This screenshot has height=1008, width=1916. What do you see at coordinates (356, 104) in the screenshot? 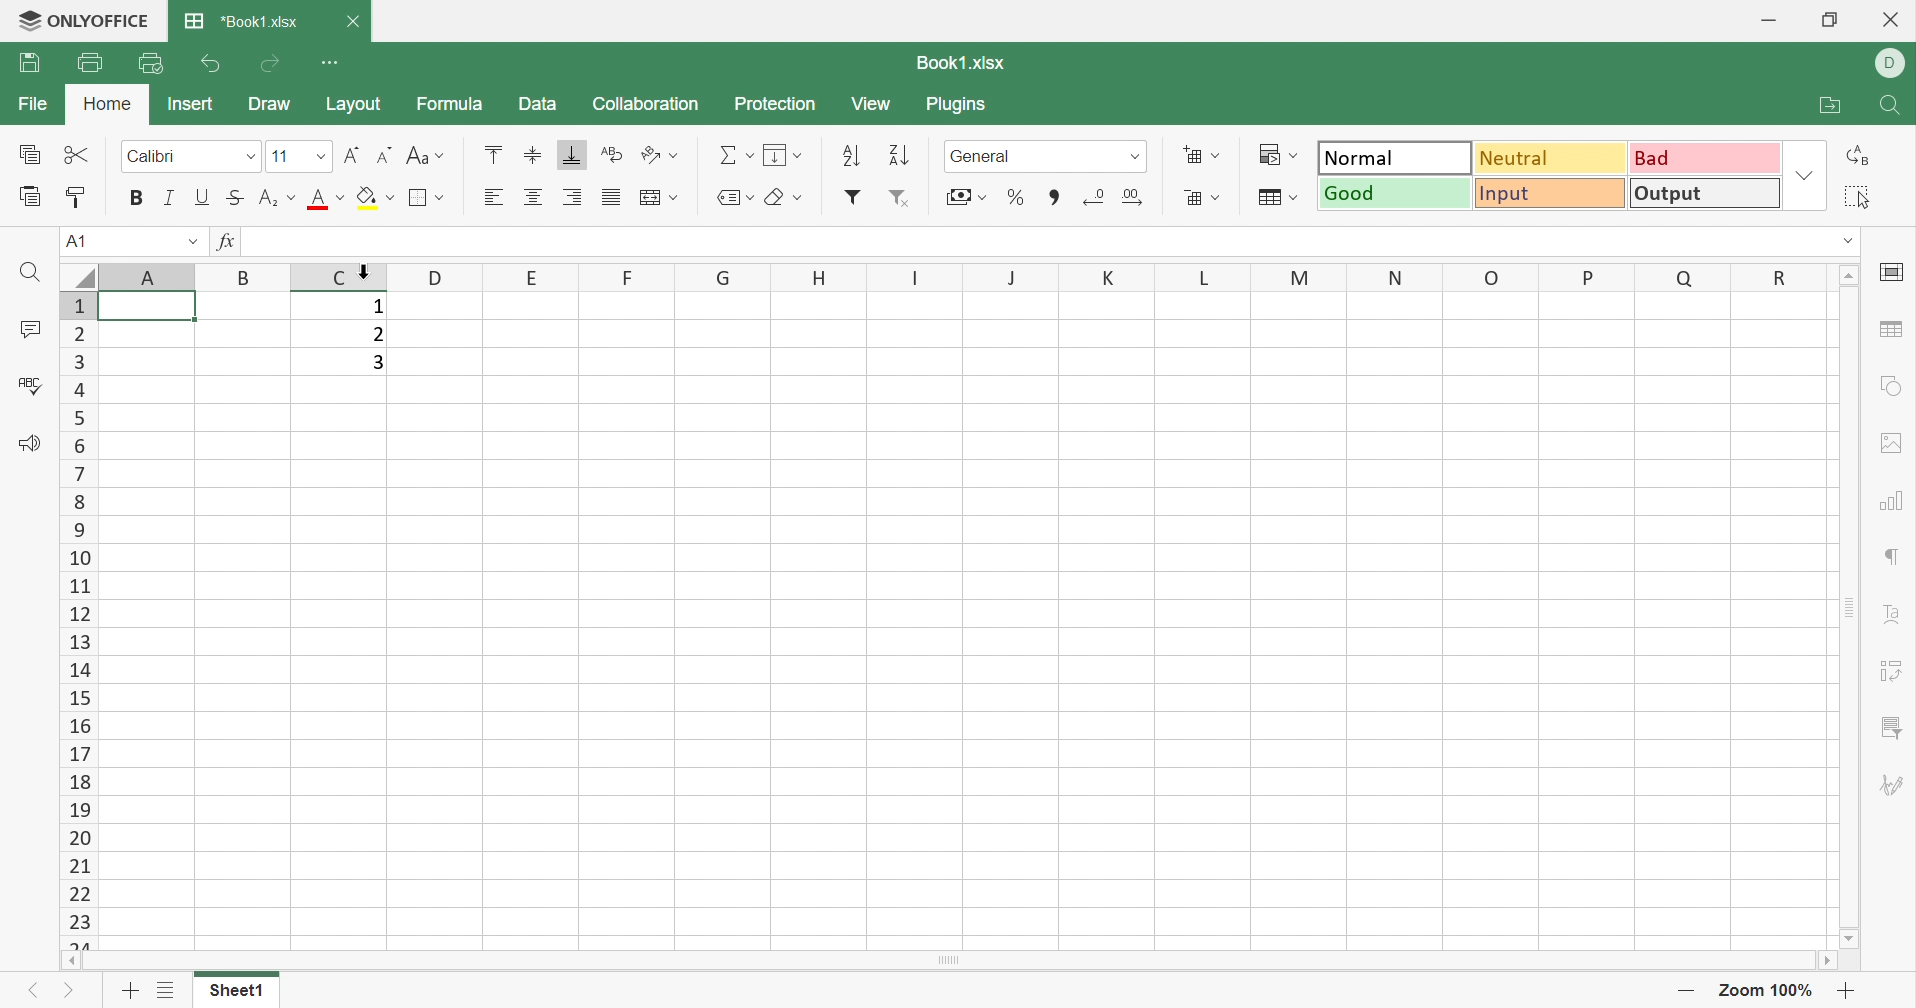
I see `Layout` at bounding box center [356, 104].